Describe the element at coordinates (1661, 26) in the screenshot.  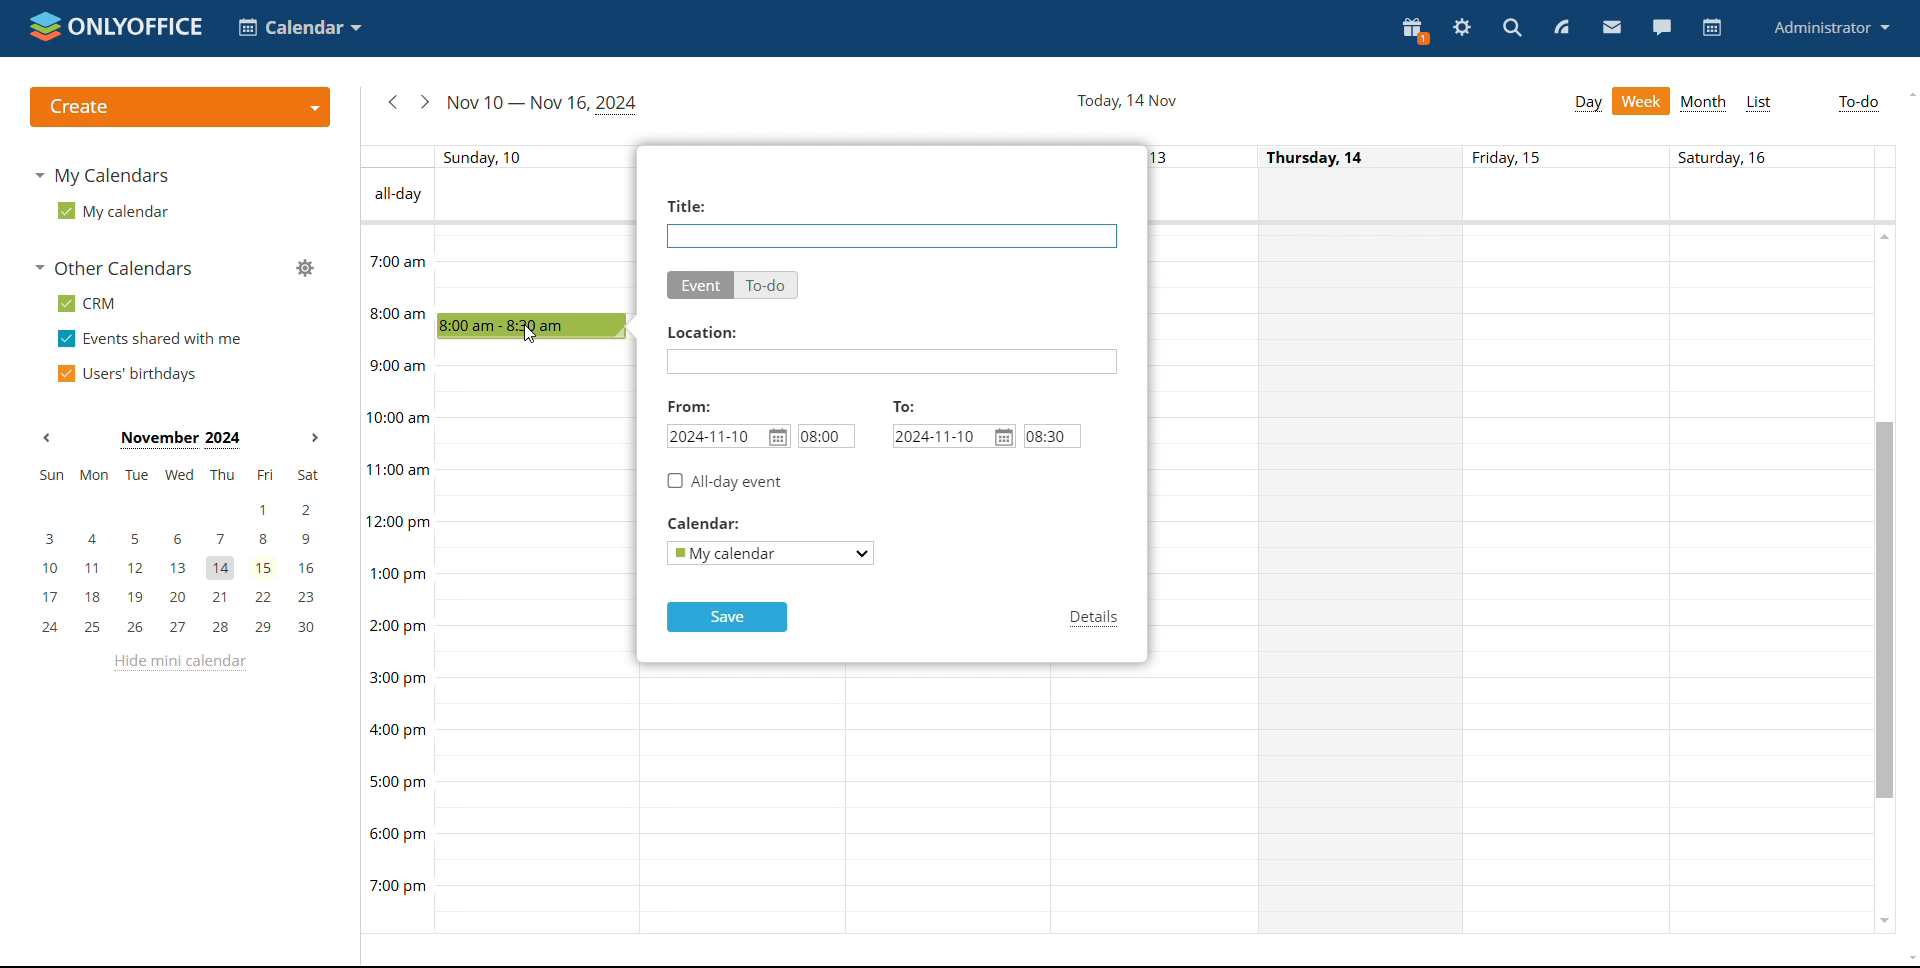
I see `chat` at that location.